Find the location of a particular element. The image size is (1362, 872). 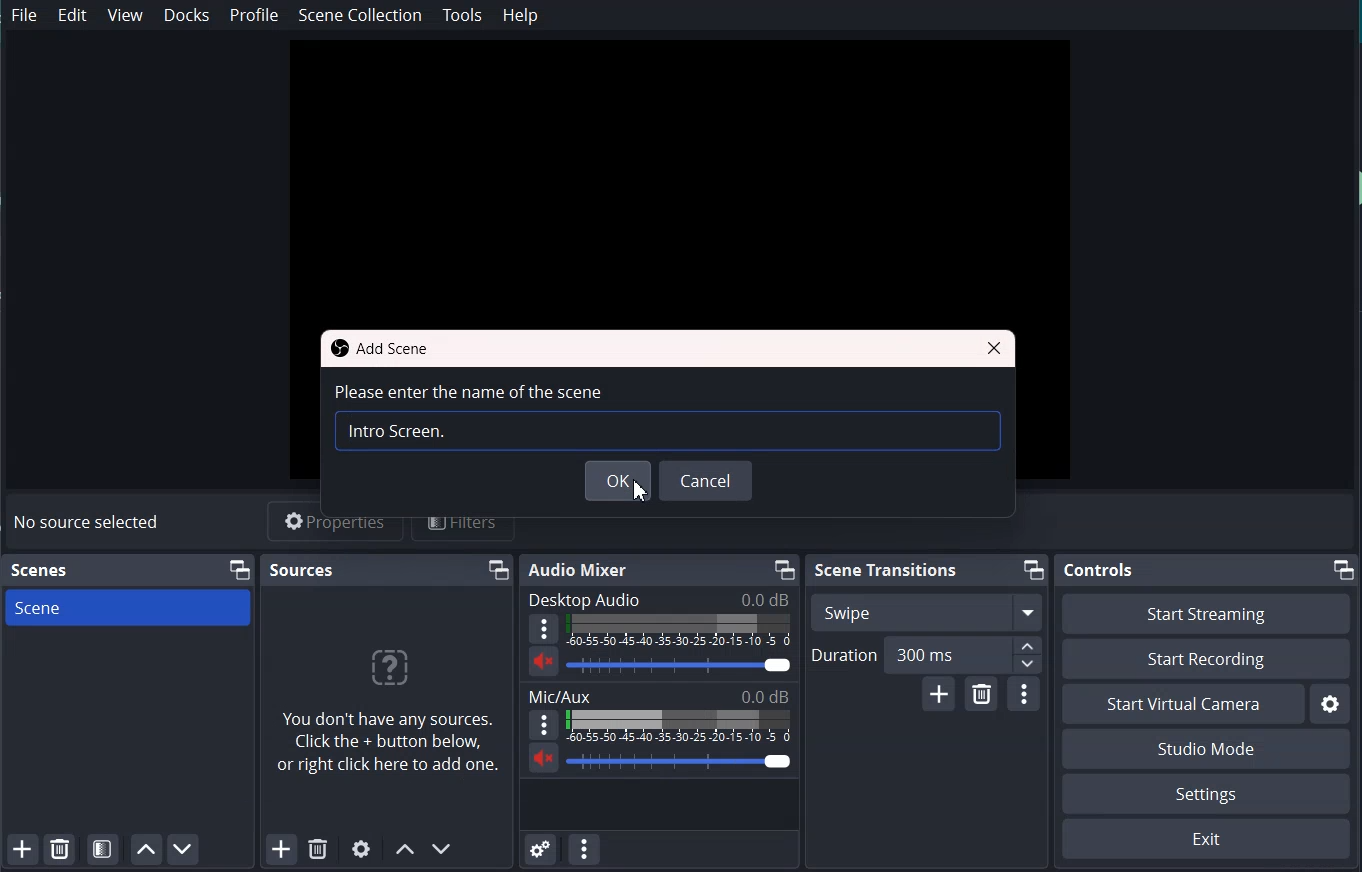

Profile is located at coordinates (254, 15).